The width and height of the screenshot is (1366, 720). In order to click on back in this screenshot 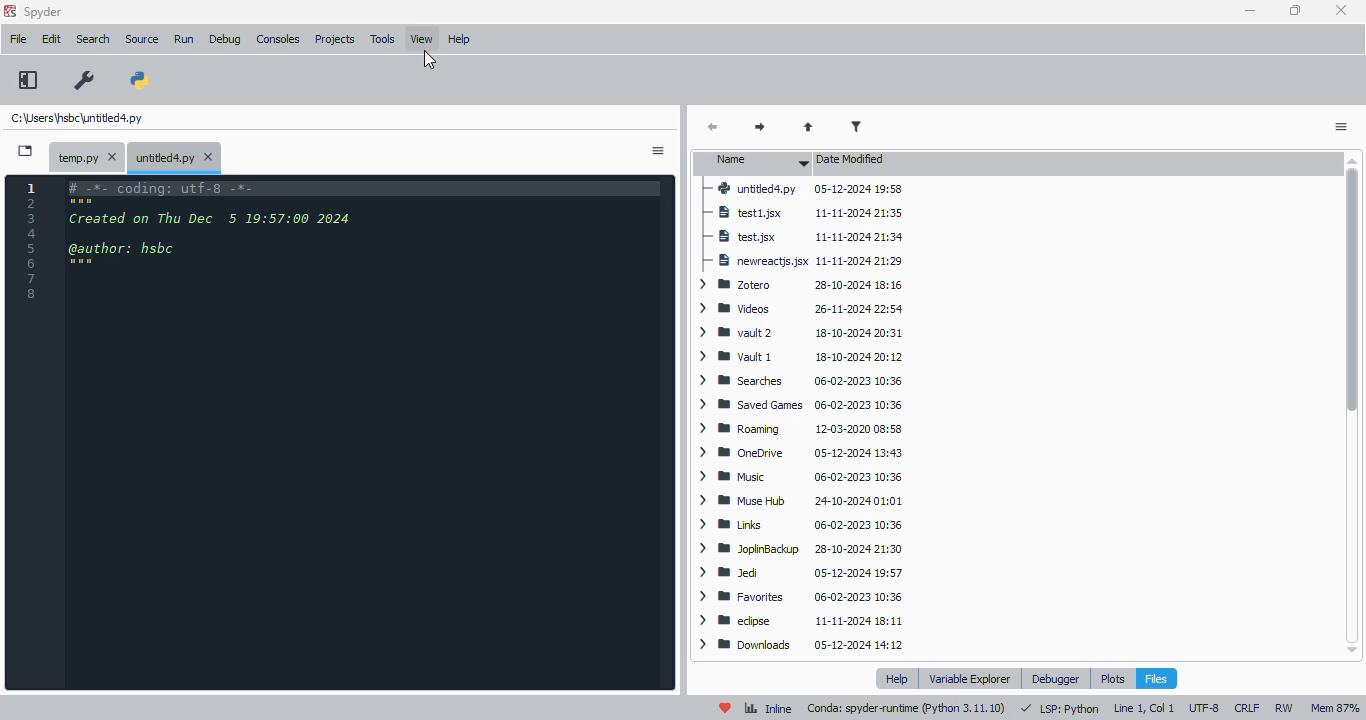, I will do `click(713, 128)`.